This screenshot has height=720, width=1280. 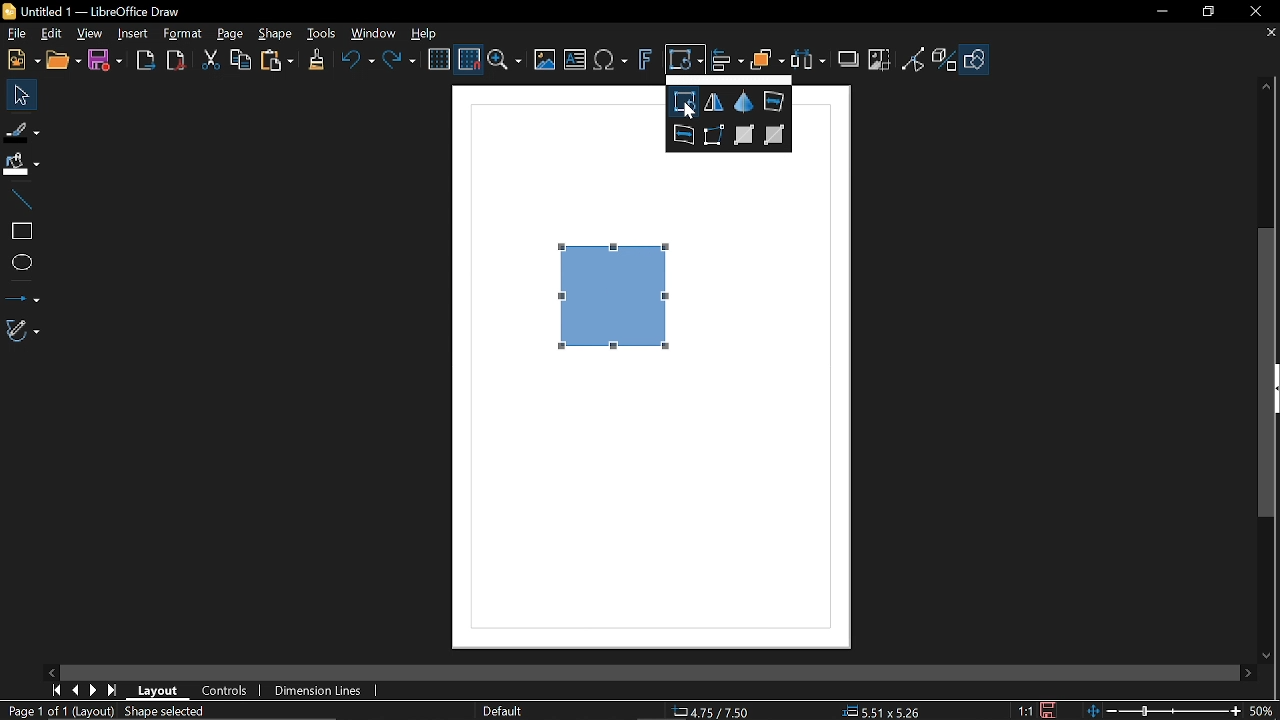 I want to click on restore down, so click(x=1209, y=13).